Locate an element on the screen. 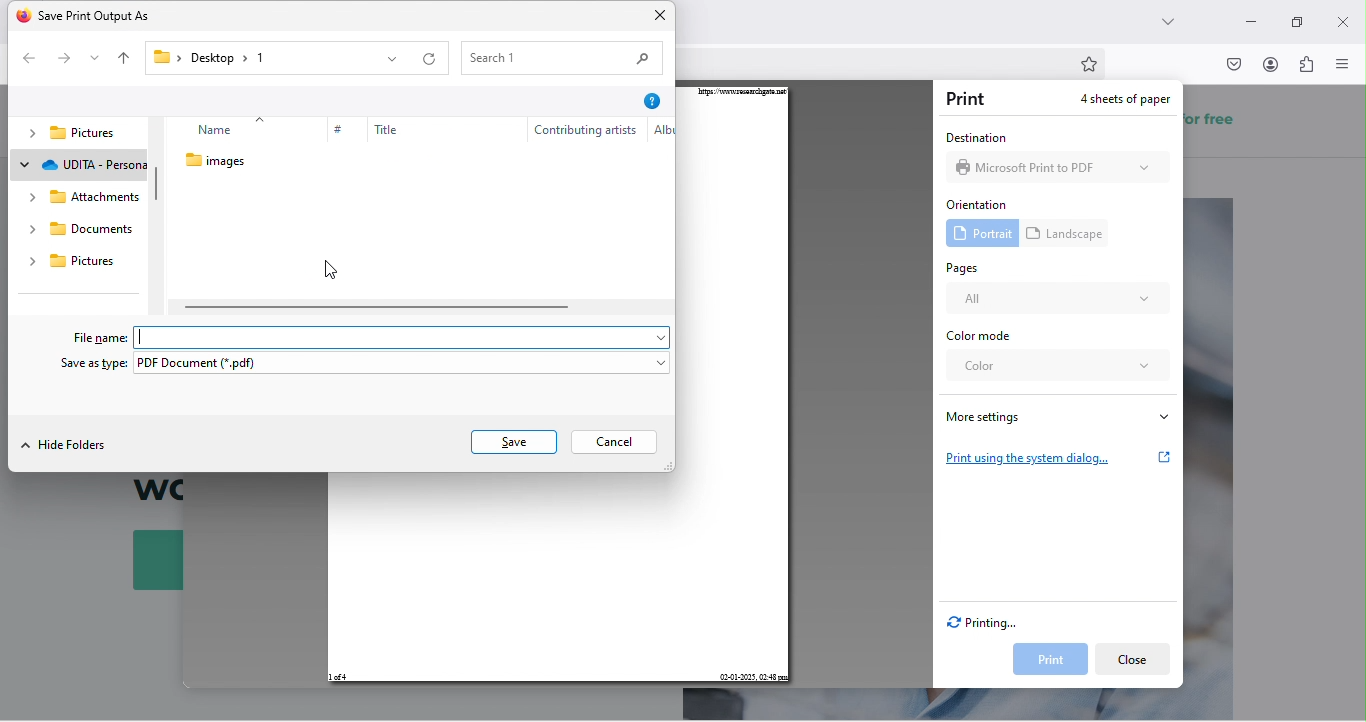 The width and height of the screenshot is (1366, 722). color mode is located at coordinates (986, 337).